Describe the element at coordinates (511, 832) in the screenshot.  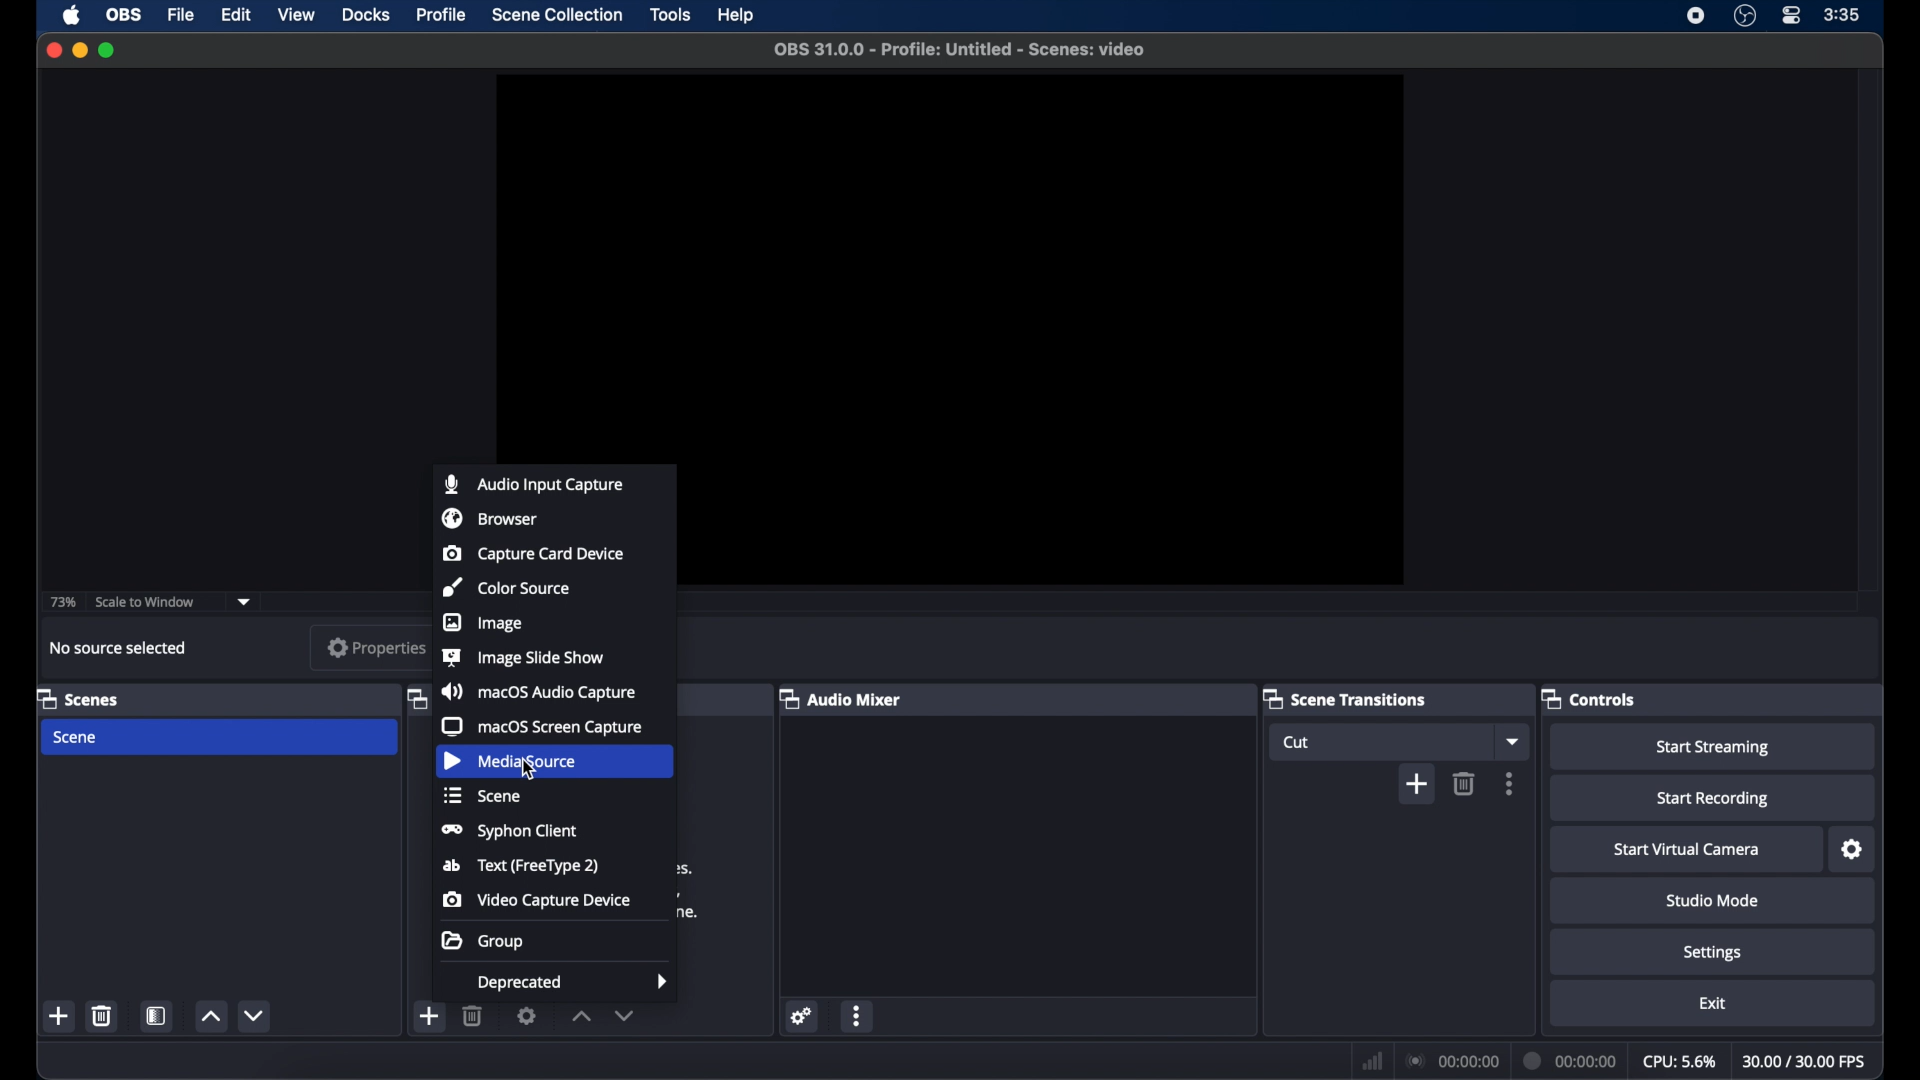
I see `syphon client` at that location.